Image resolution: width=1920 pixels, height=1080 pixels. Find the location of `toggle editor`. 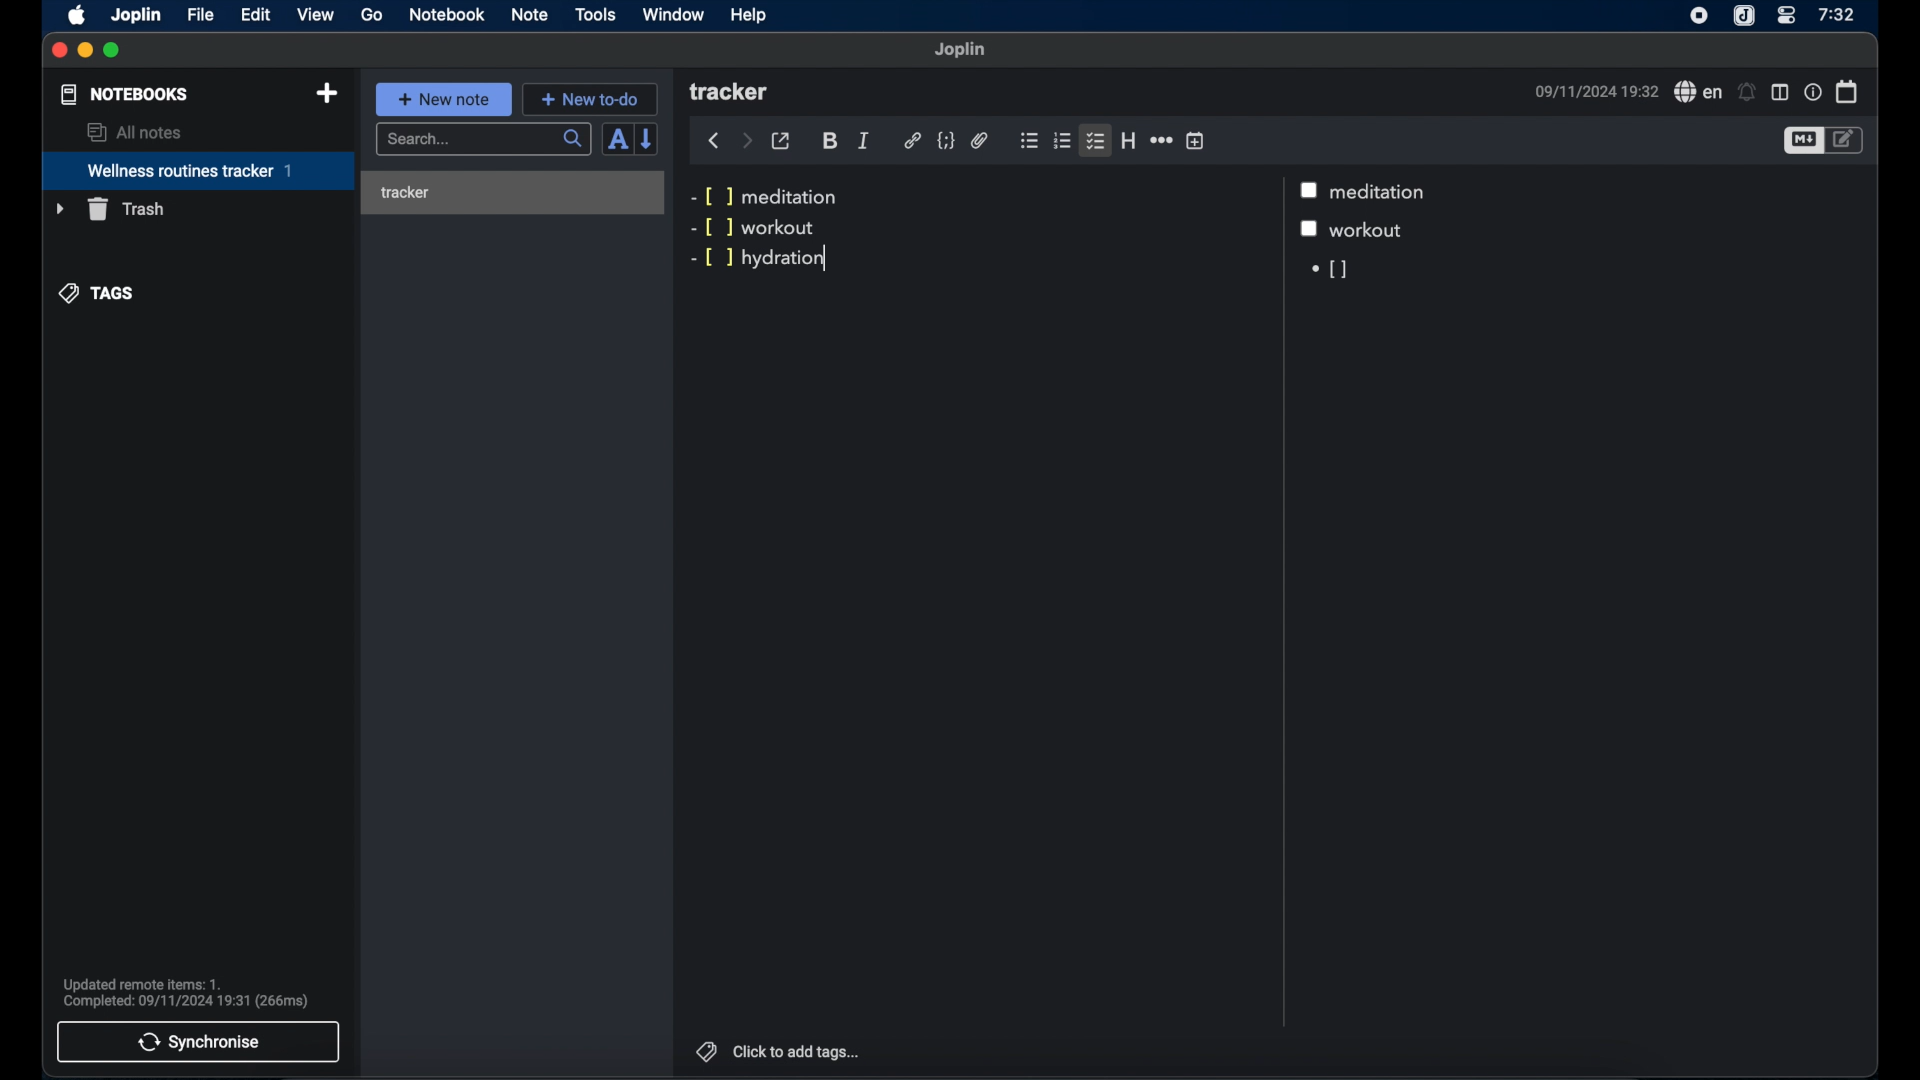

toggle editor is located at coordinates (1848, 141).